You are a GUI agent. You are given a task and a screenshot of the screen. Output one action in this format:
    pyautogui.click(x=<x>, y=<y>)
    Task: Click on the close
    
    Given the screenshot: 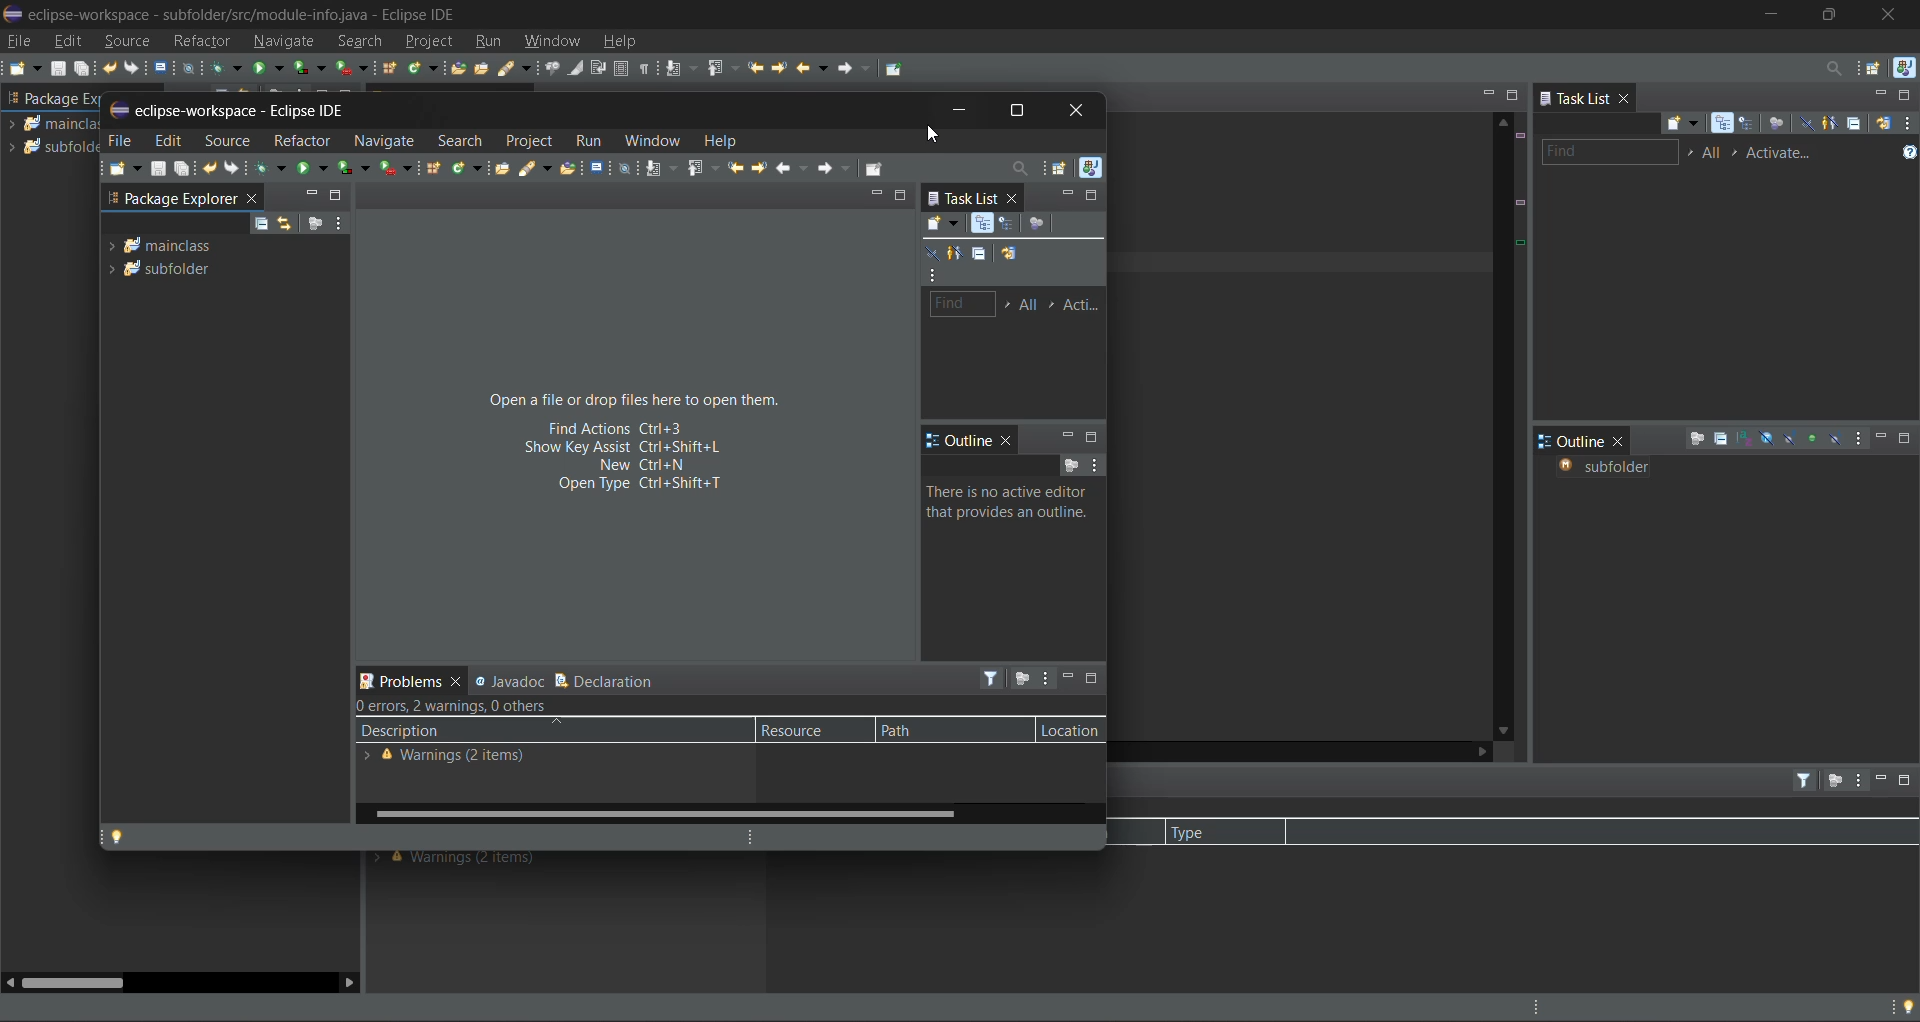 What is the action you would take?
    pyautogui.click(x=1012, y=441)
    